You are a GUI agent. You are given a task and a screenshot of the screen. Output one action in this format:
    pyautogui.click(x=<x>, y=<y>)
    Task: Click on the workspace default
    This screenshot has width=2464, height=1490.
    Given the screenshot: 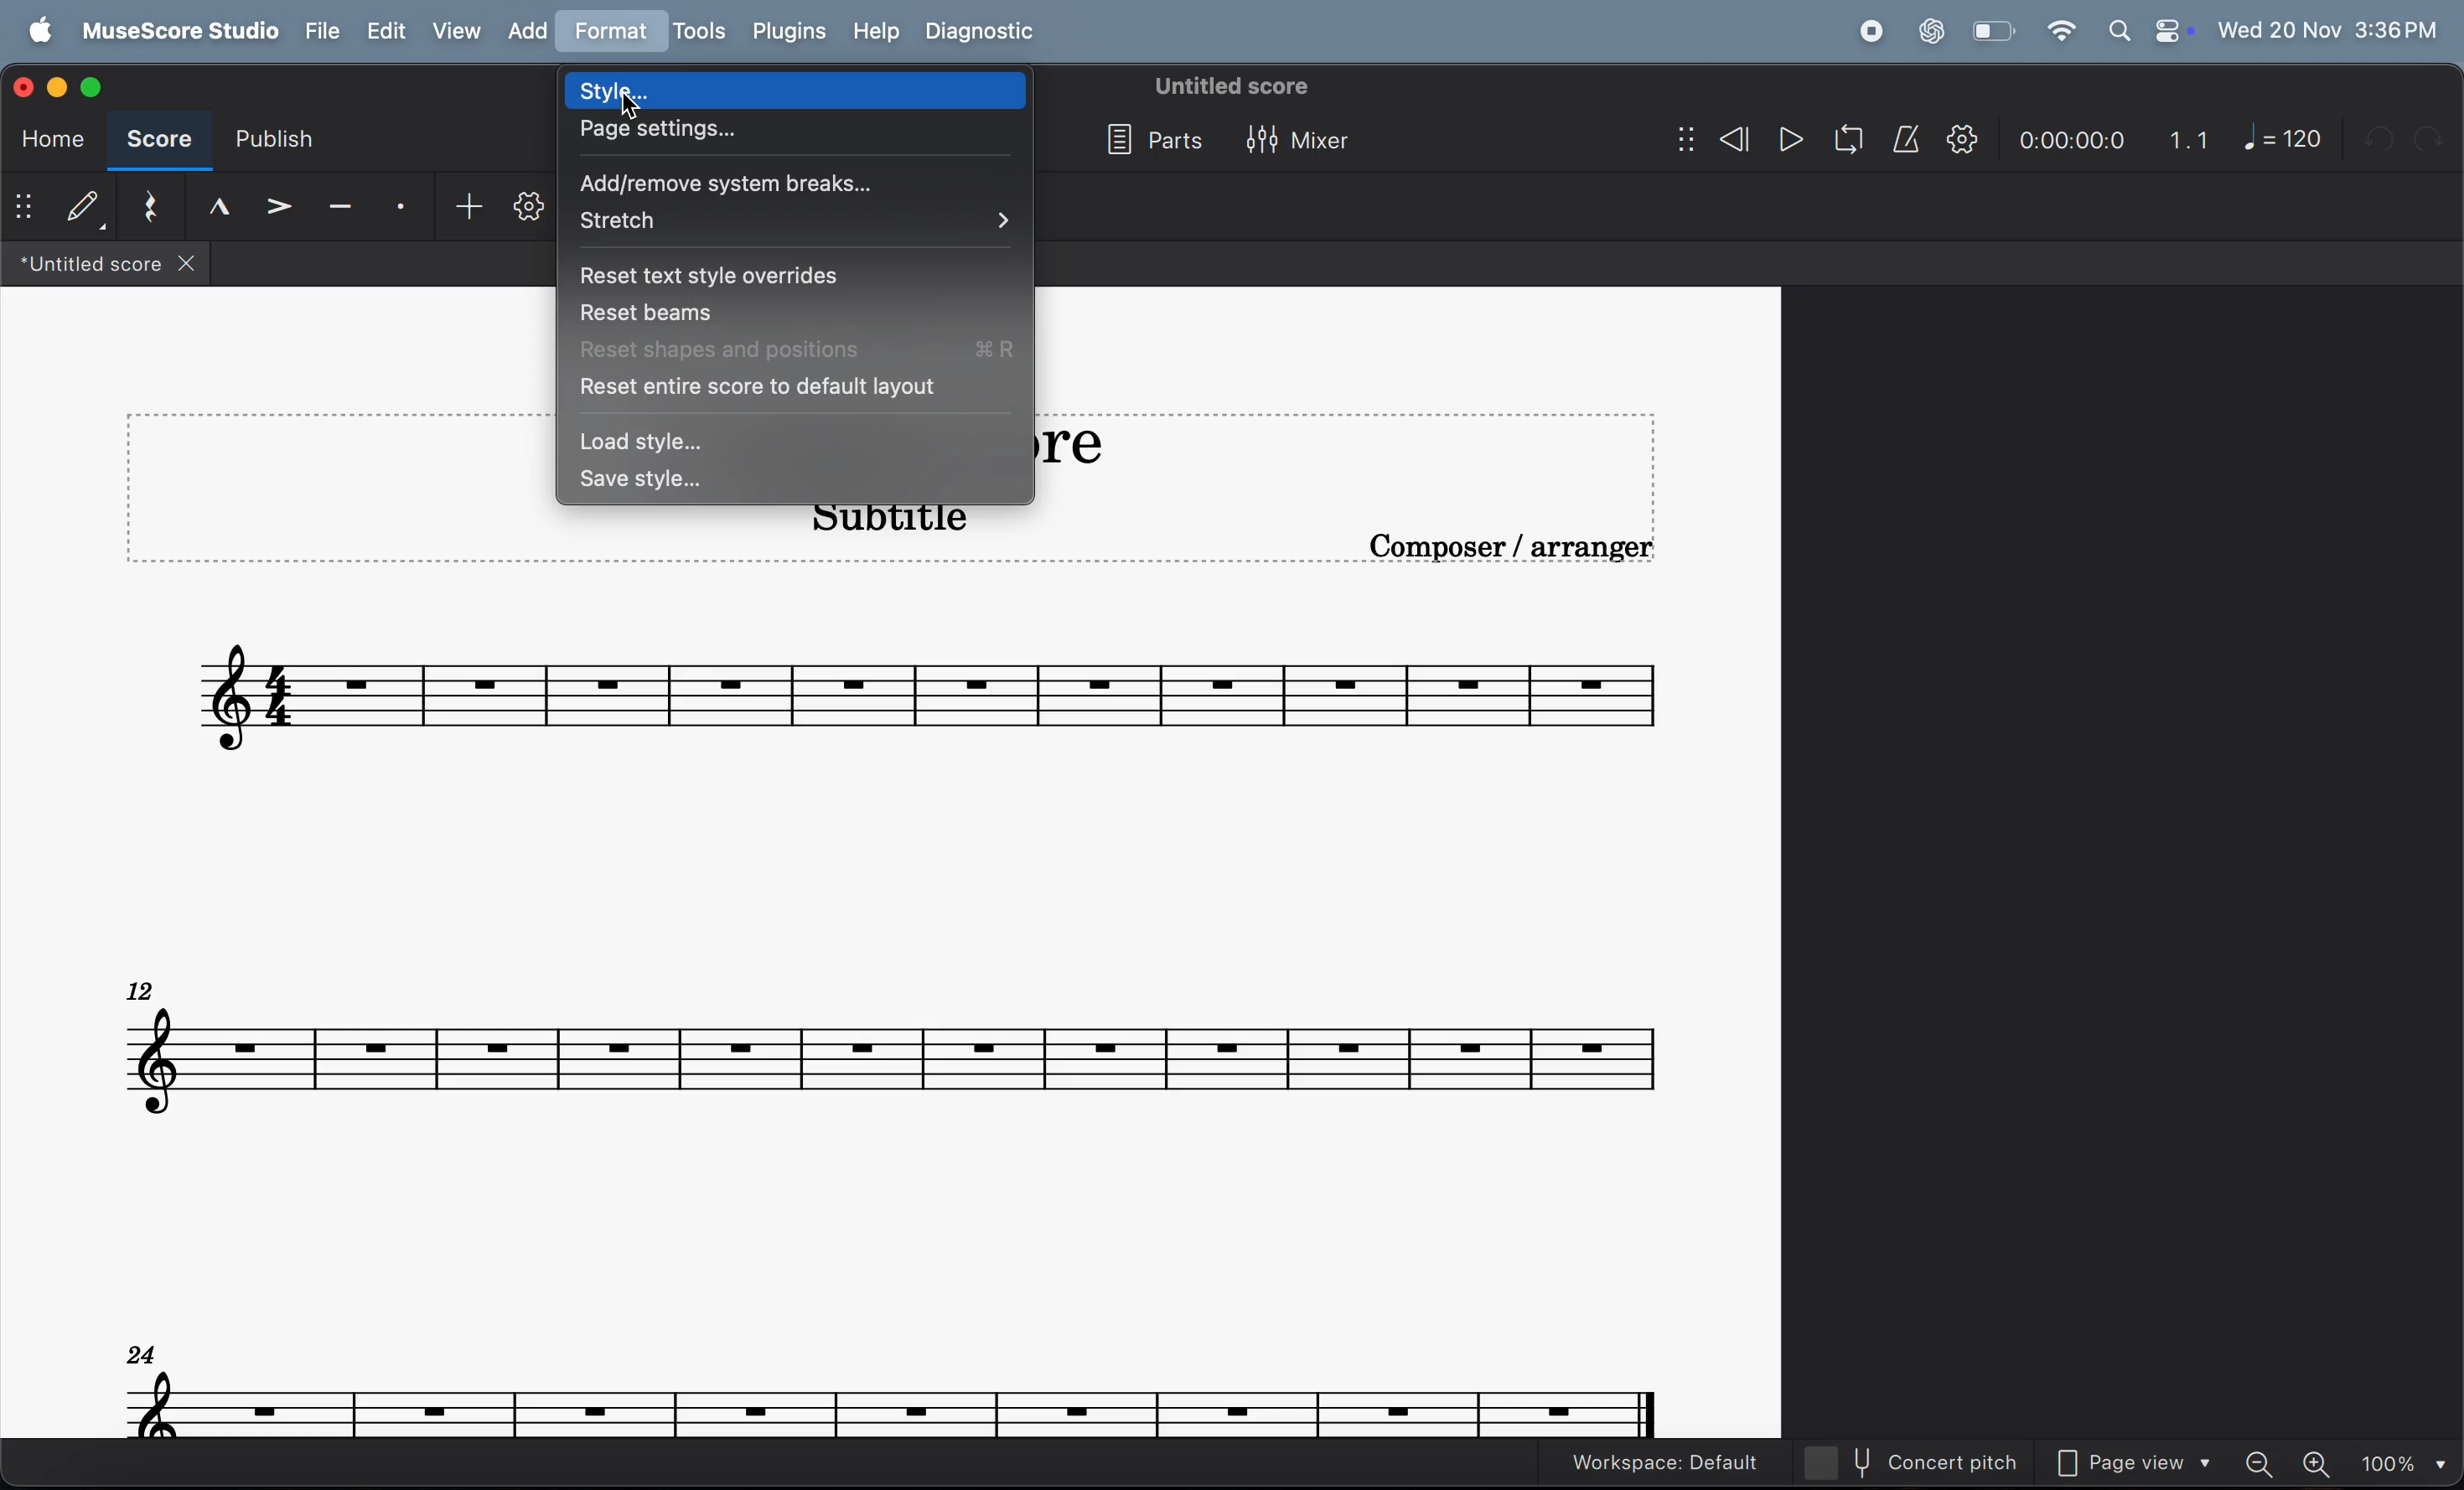 What is the action you would take?
    pyautogui.click(x=1664, y=1464)
    